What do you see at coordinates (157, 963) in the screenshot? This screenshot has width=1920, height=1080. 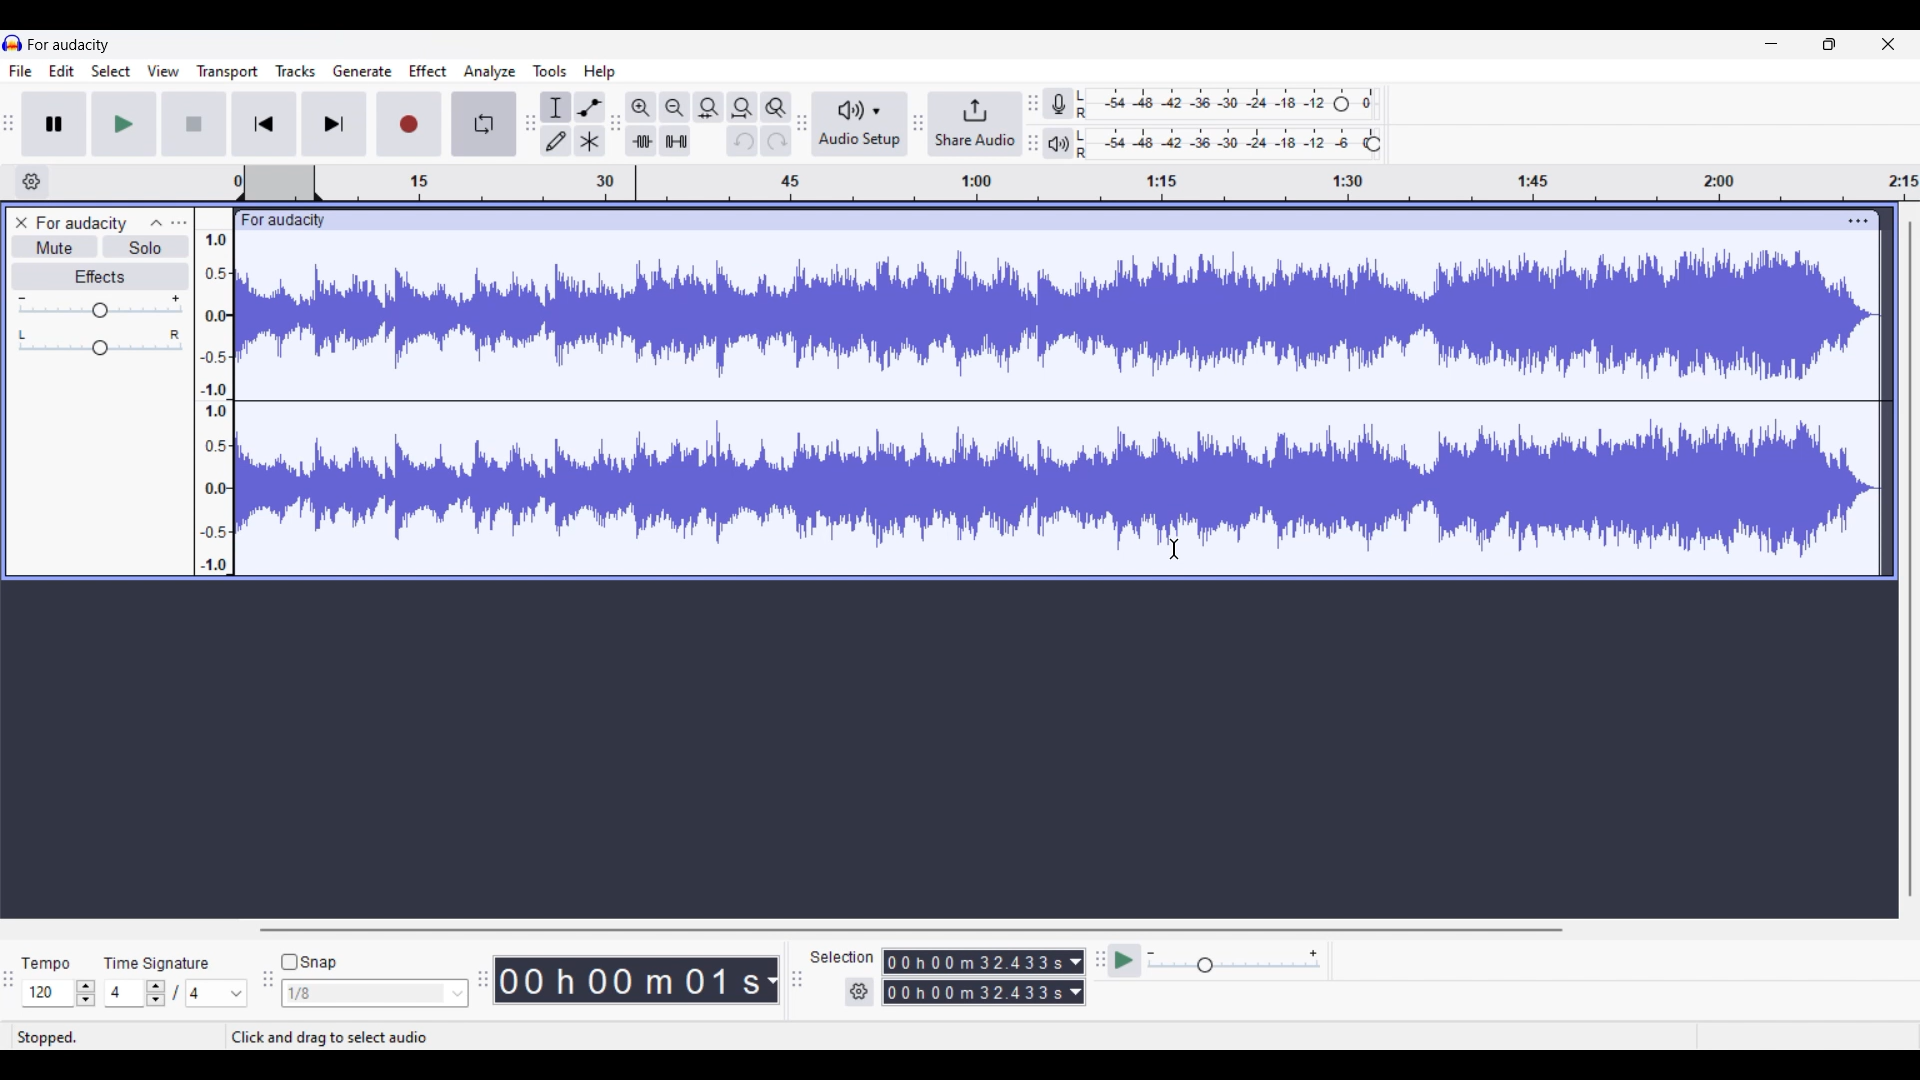 I see `Indicates time signature settings` at bounding box center [157, 963].